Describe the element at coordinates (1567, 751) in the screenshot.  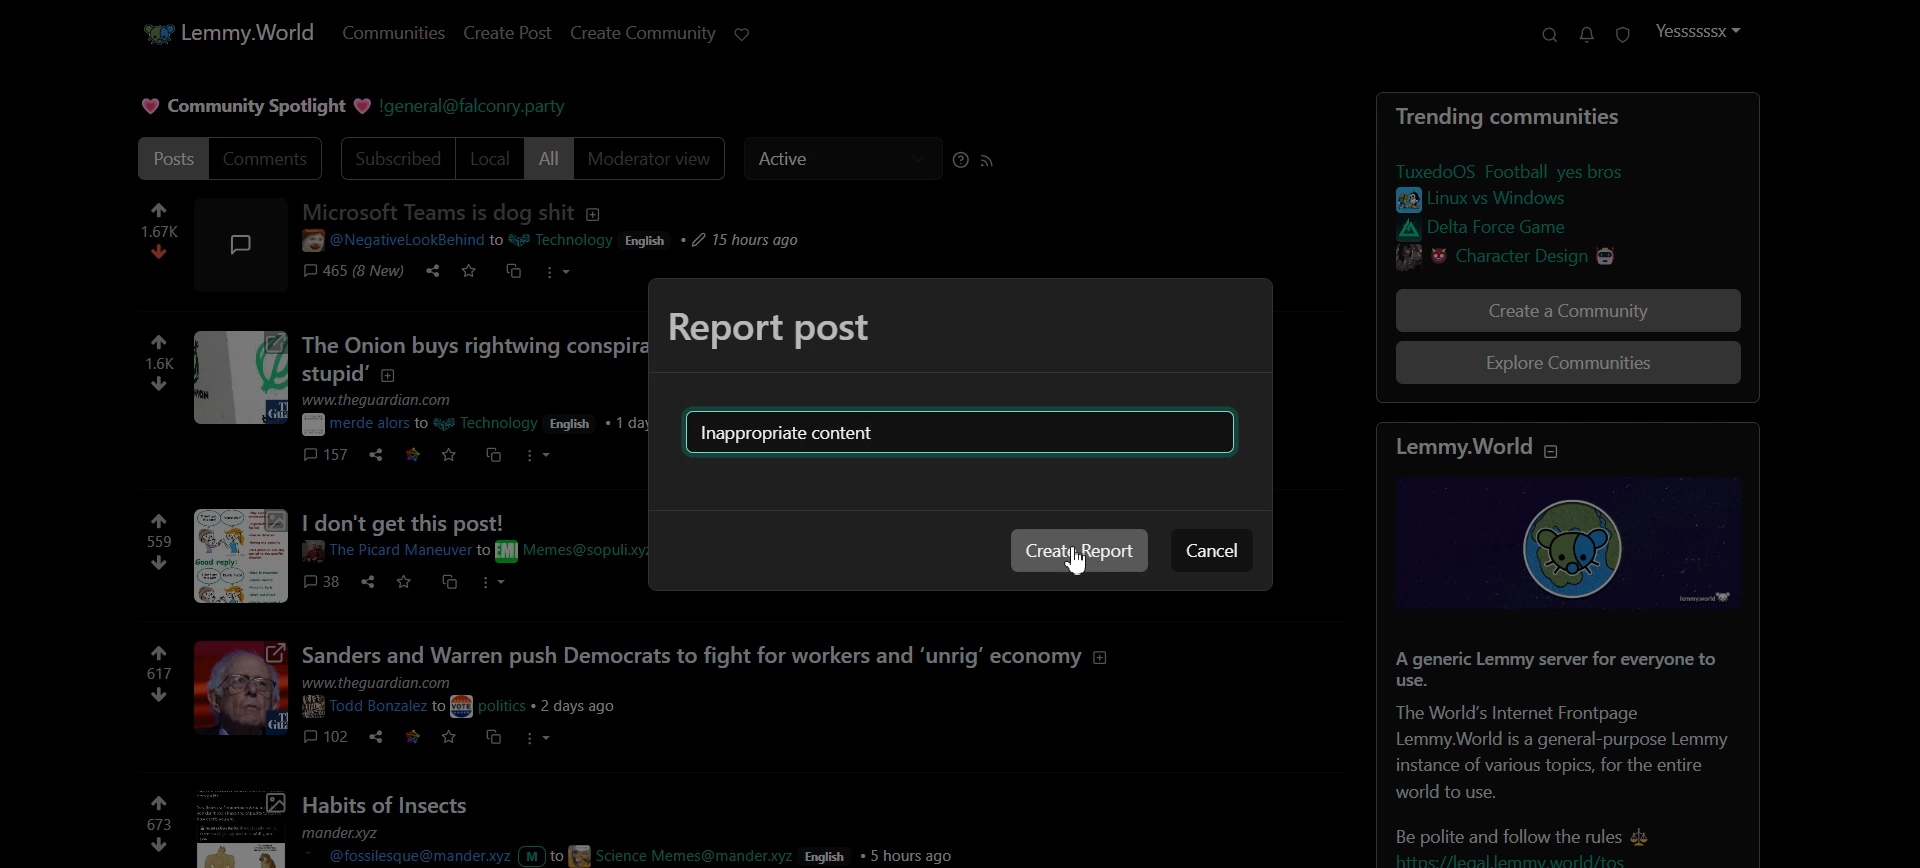
I see `Posts` at that location.